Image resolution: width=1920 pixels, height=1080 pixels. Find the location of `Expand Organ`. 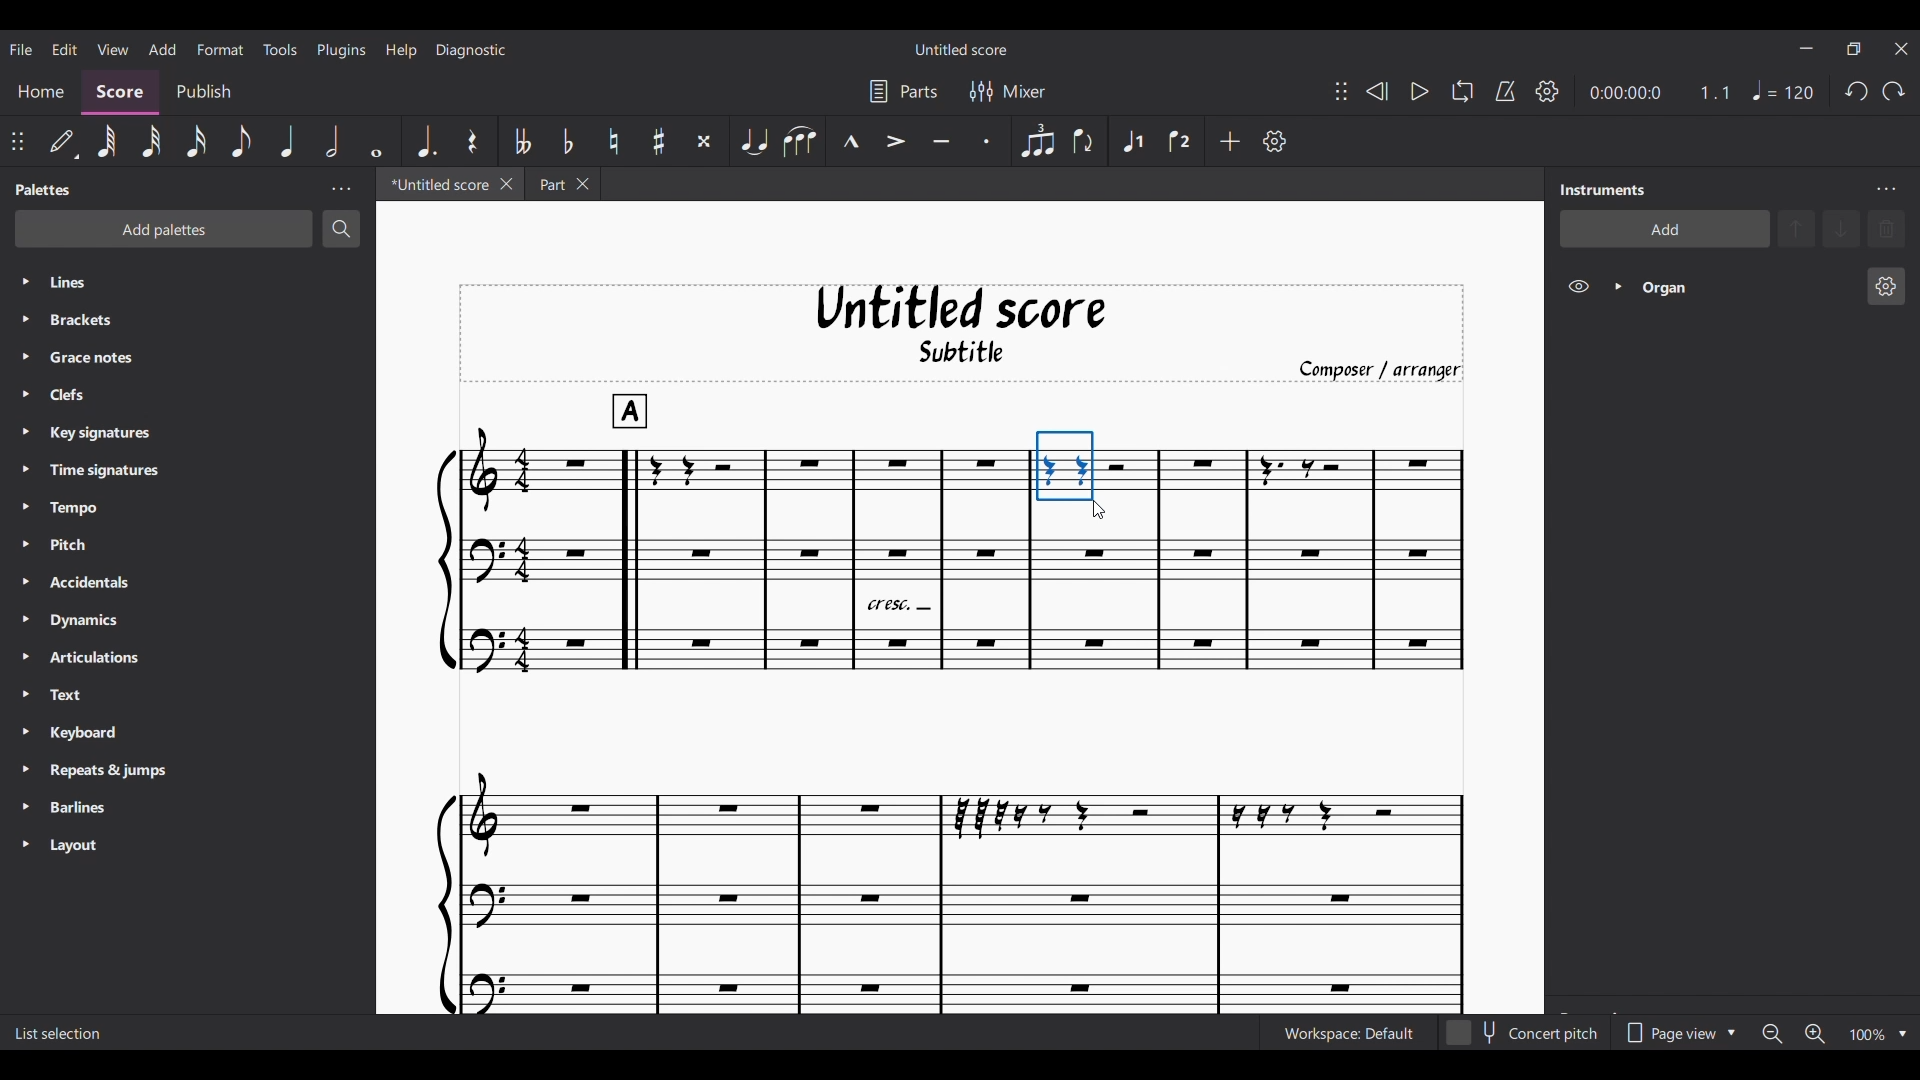

Expand Organ is located at coordinates (1616, 287).